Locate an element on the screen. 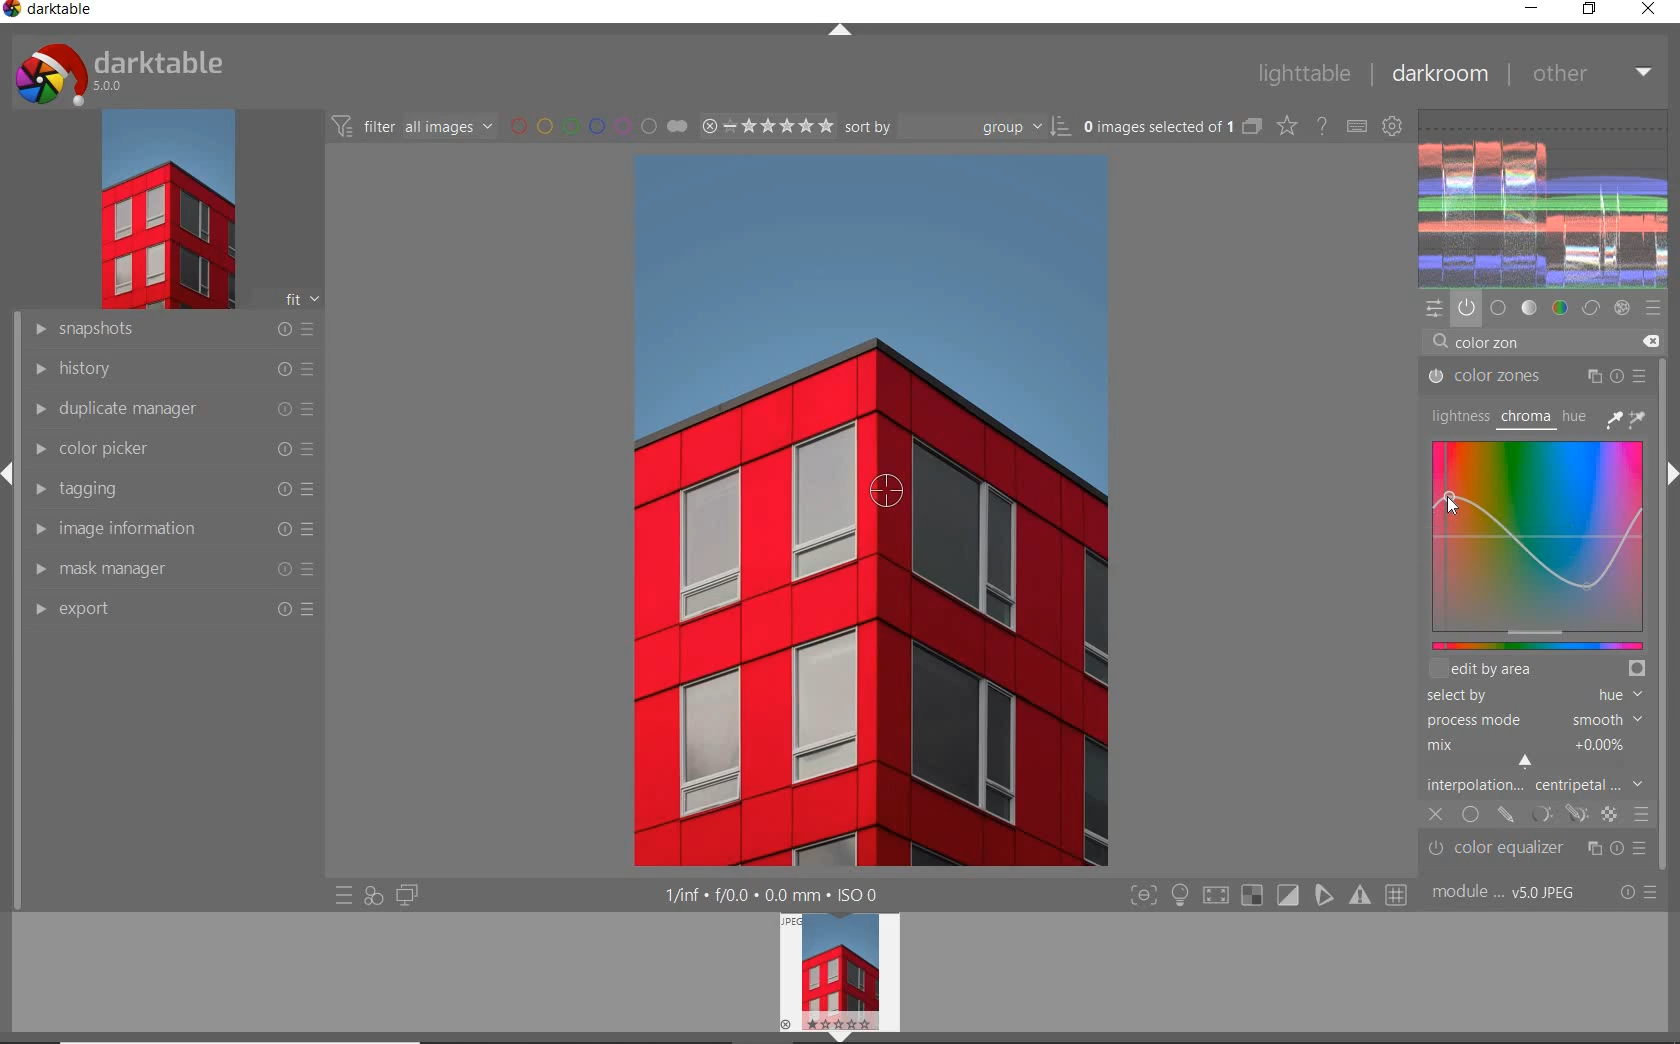  lighttable is located at coordinates (1302, 74).